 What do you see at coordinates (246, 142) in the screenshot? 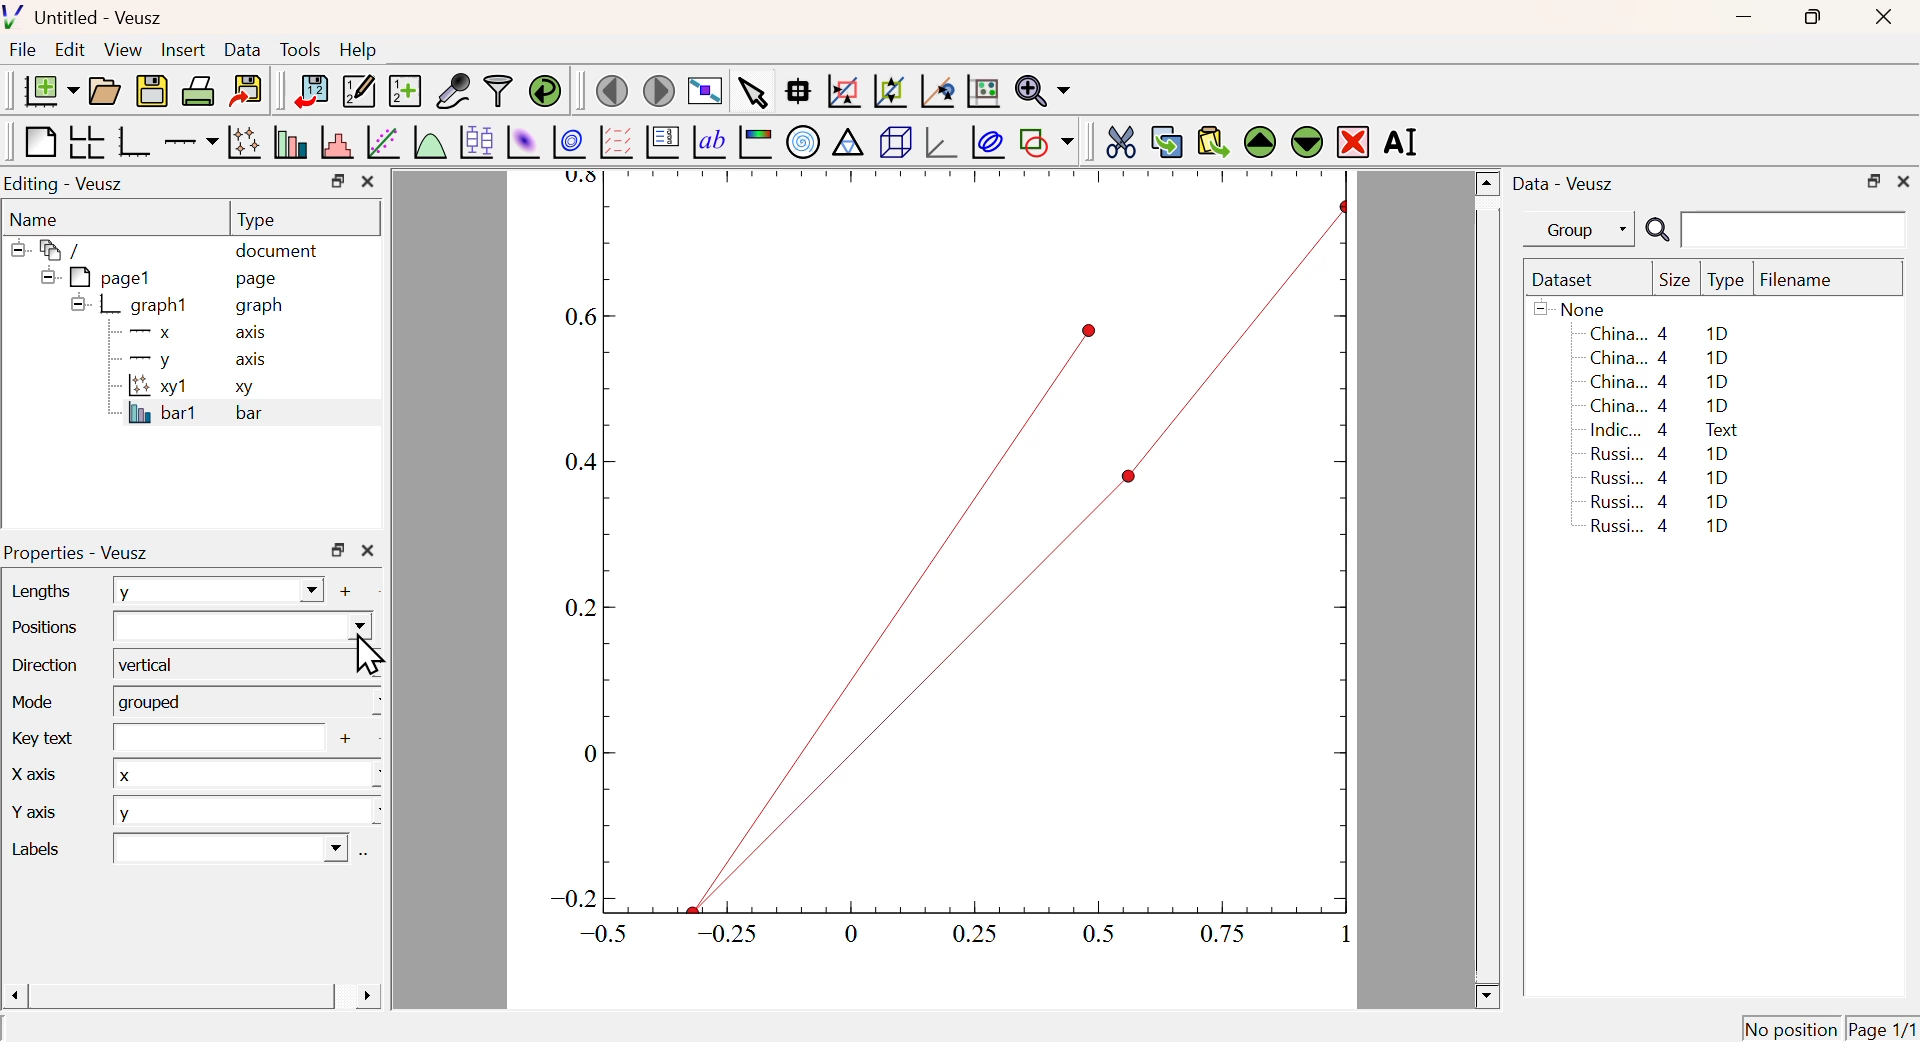
I see `Plot points with lines and errorbars` at bounding box center [246, 142].